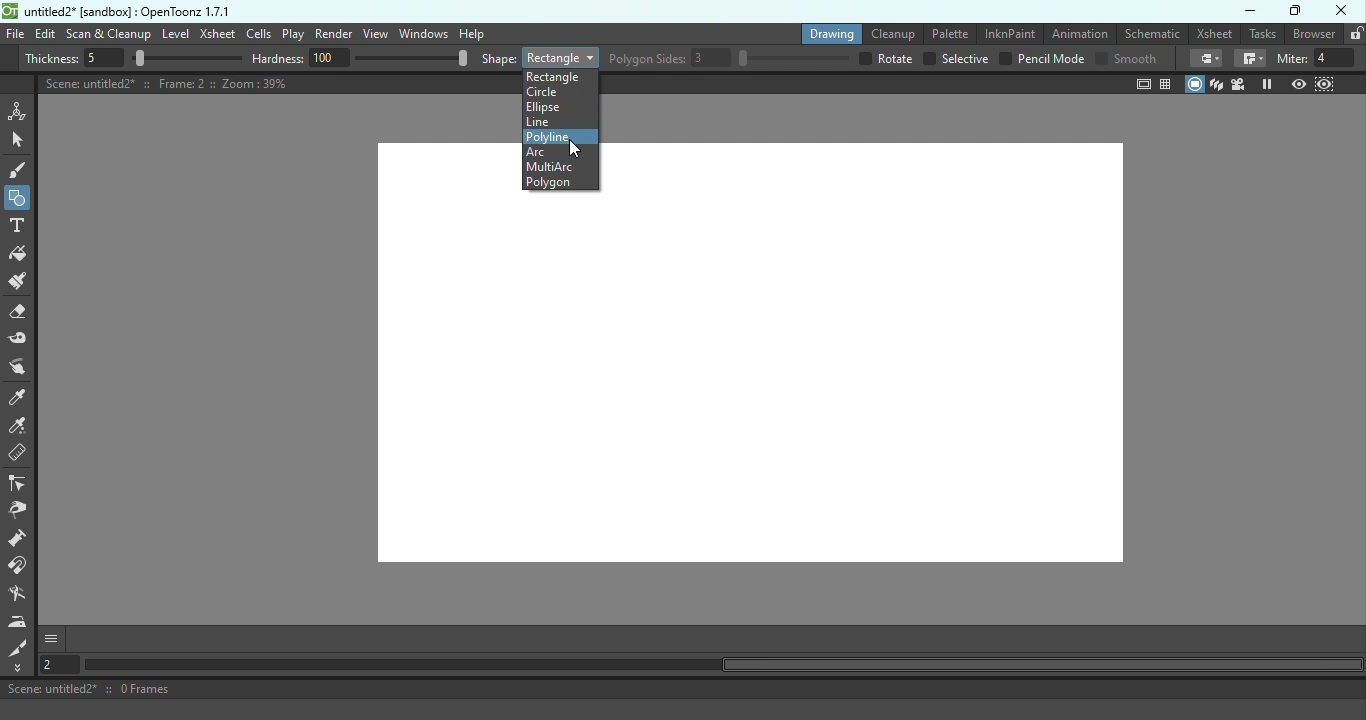 Image resolution: width=1366 pixels, height=720 pixels. I want to click on Fill tool, so click(22, 254).